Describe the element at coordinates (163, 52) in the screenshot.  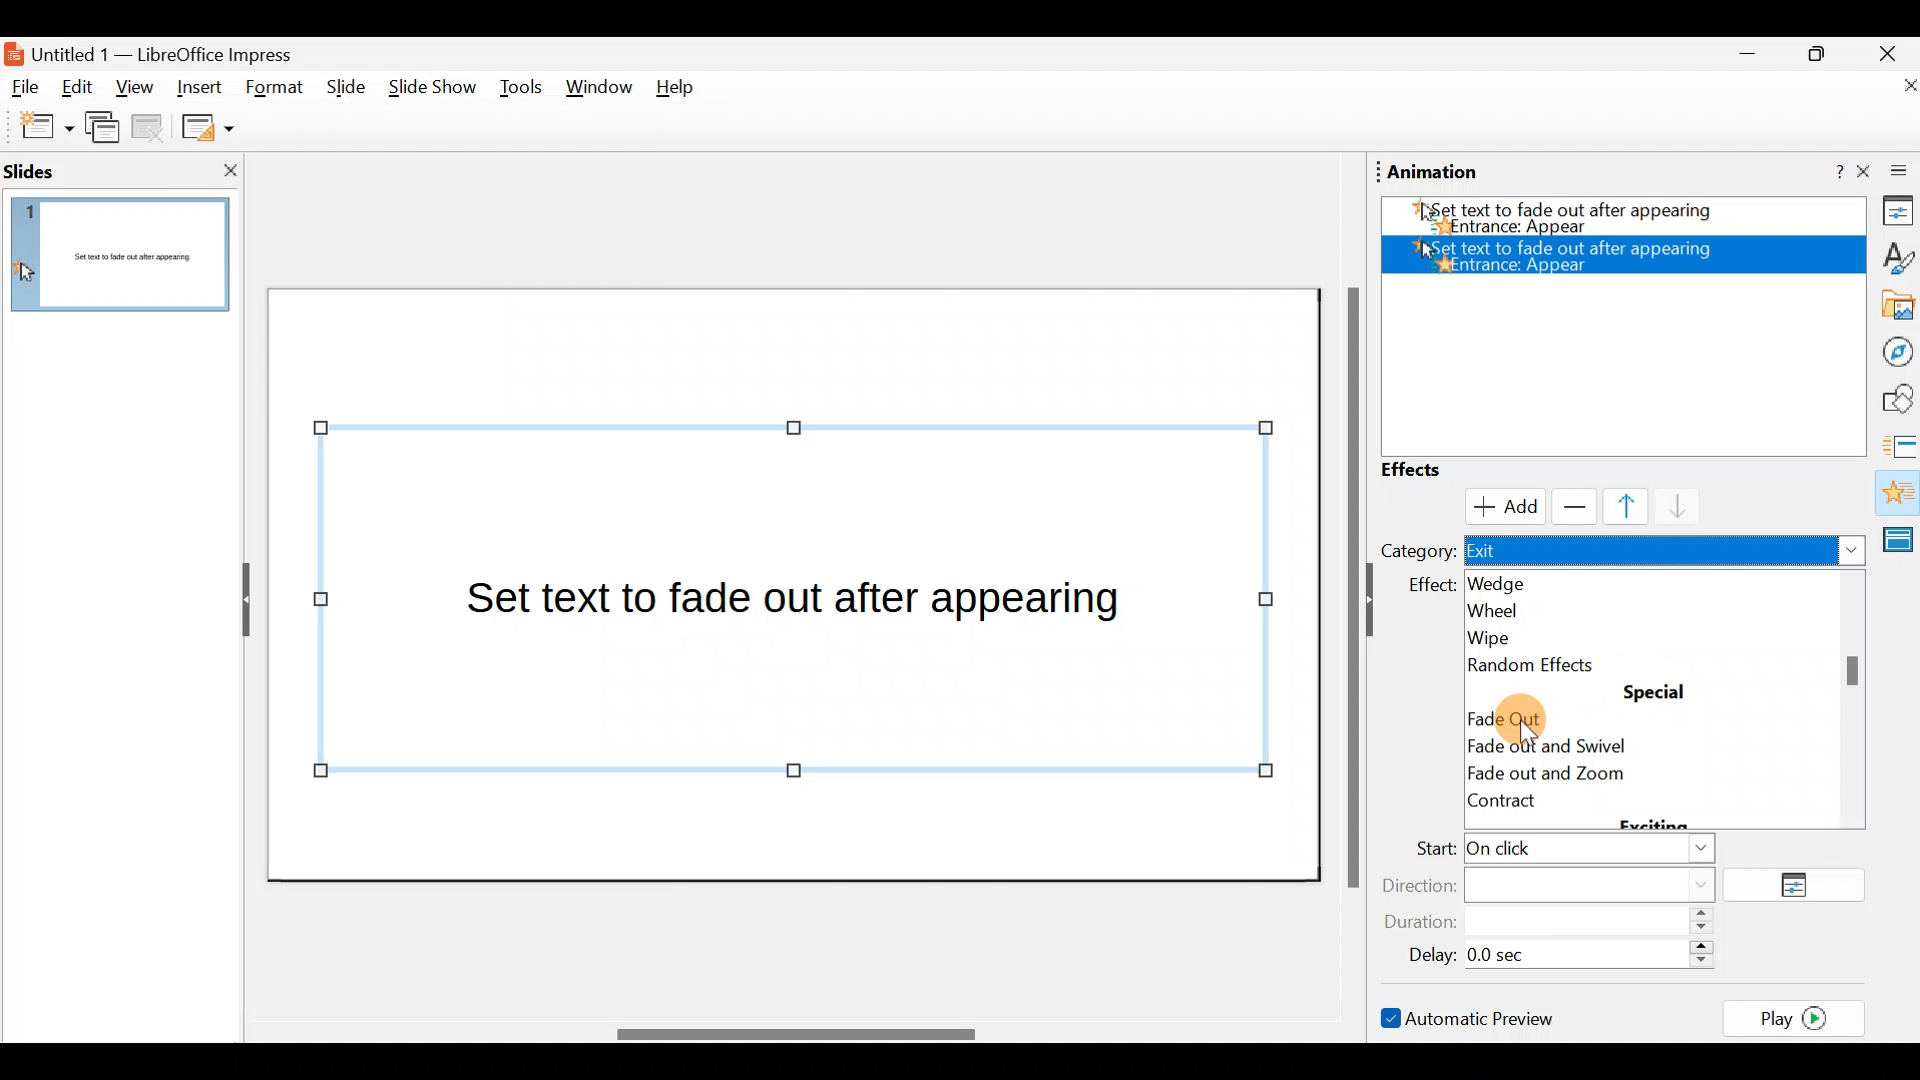
I see `Document name` at that location.